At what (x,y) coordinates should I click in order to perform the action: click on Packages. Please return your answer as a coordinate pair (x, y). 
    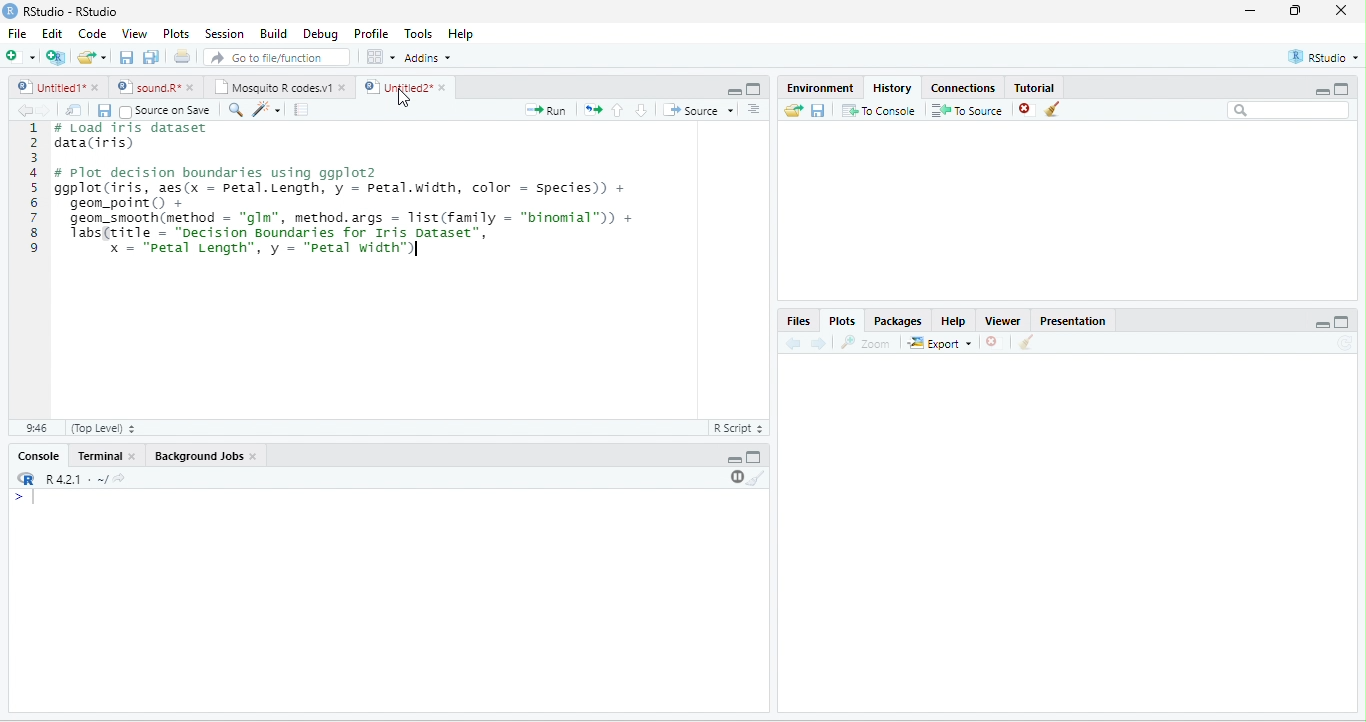
    Looking at the image, I should click on (898, 322).